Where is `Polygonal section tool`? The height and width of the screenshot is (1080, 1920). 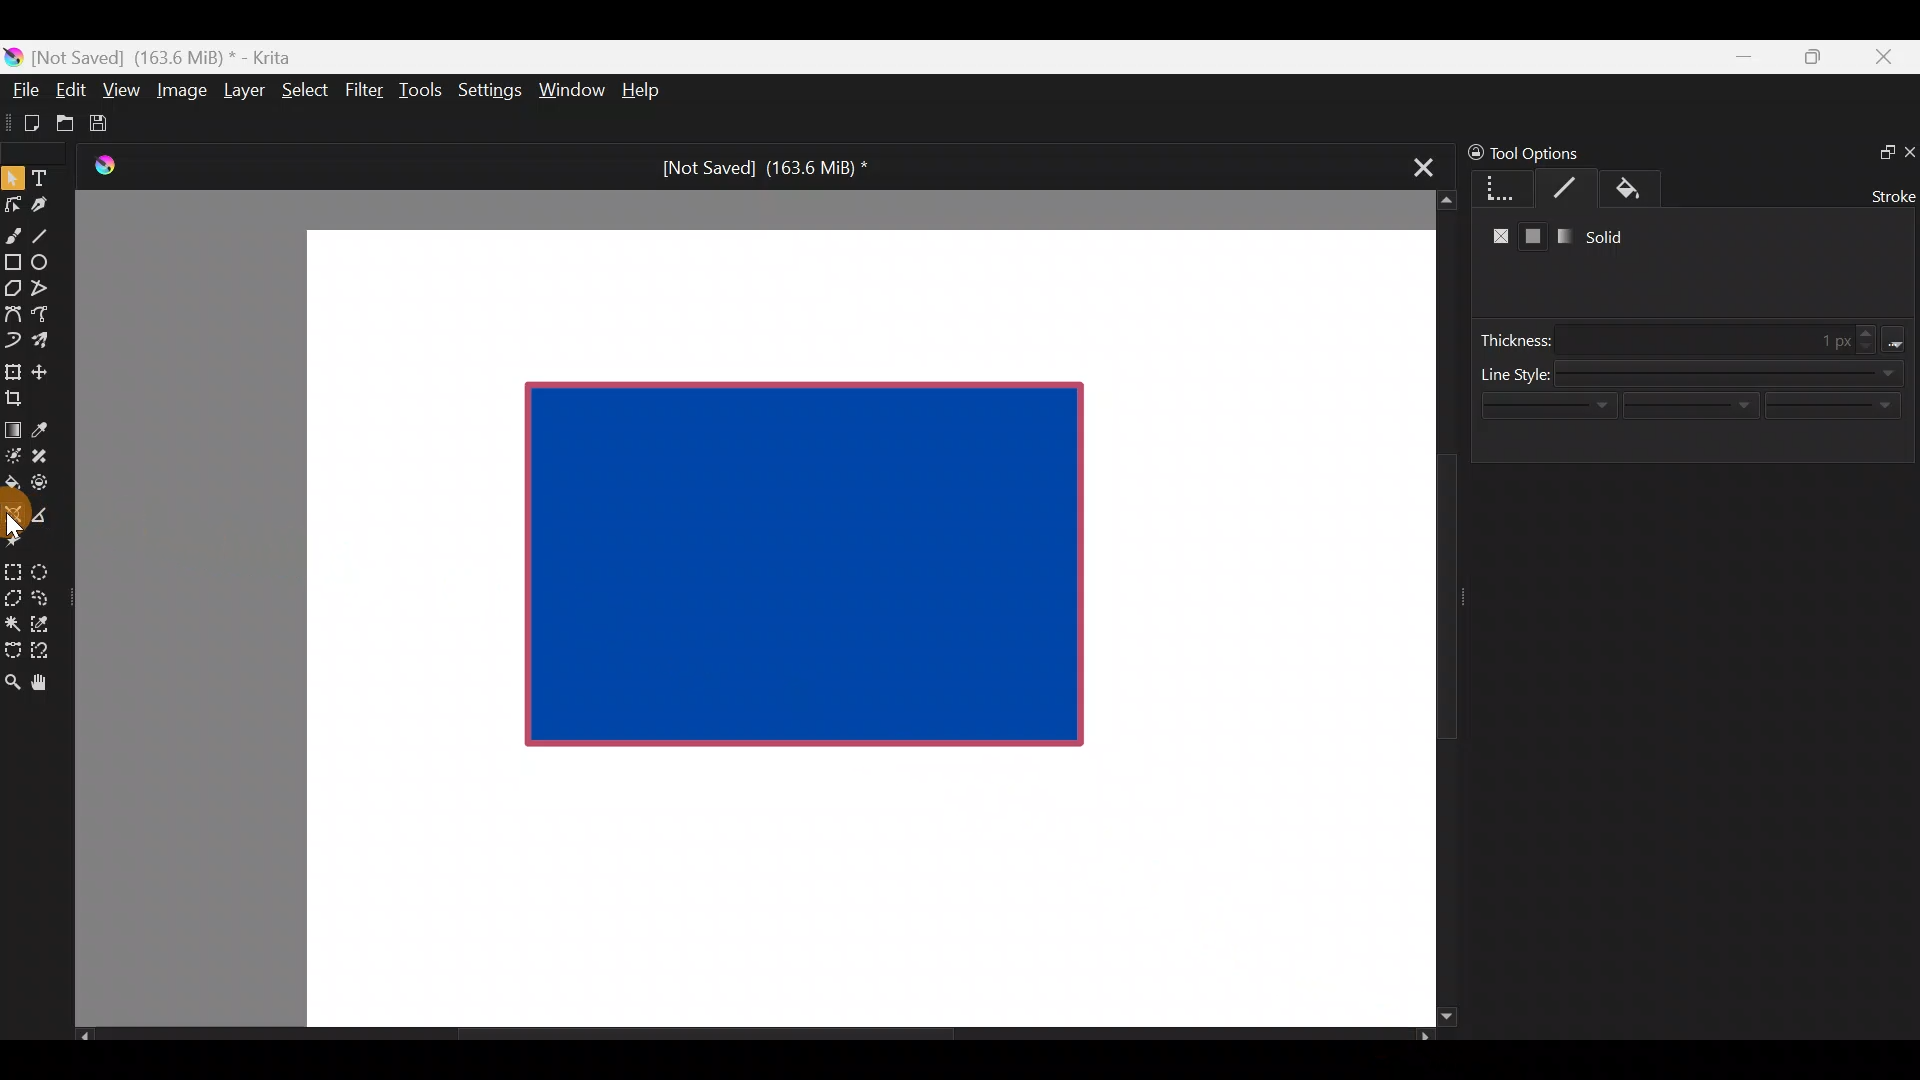
Polygonal section tool is located at coordinates (12, 593).